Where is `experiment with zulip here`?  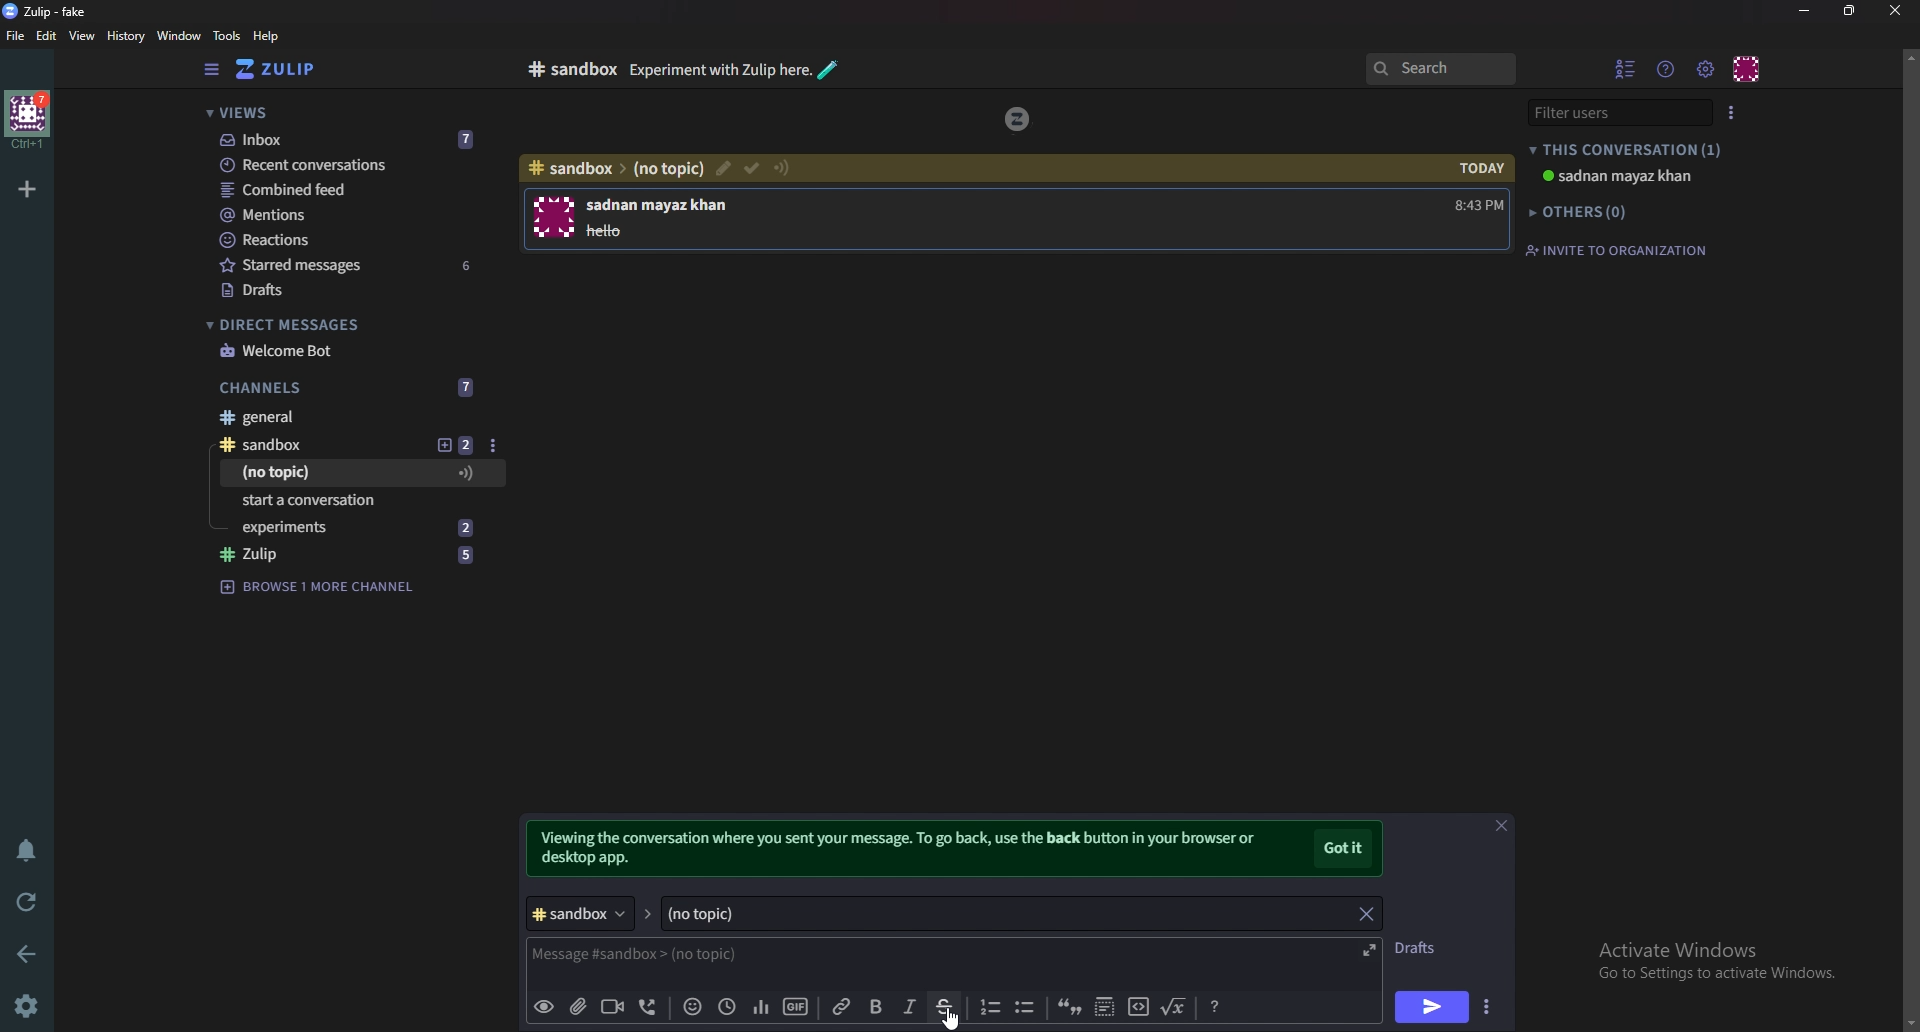
experiment with zulip here is located at coordinates (737, 71).